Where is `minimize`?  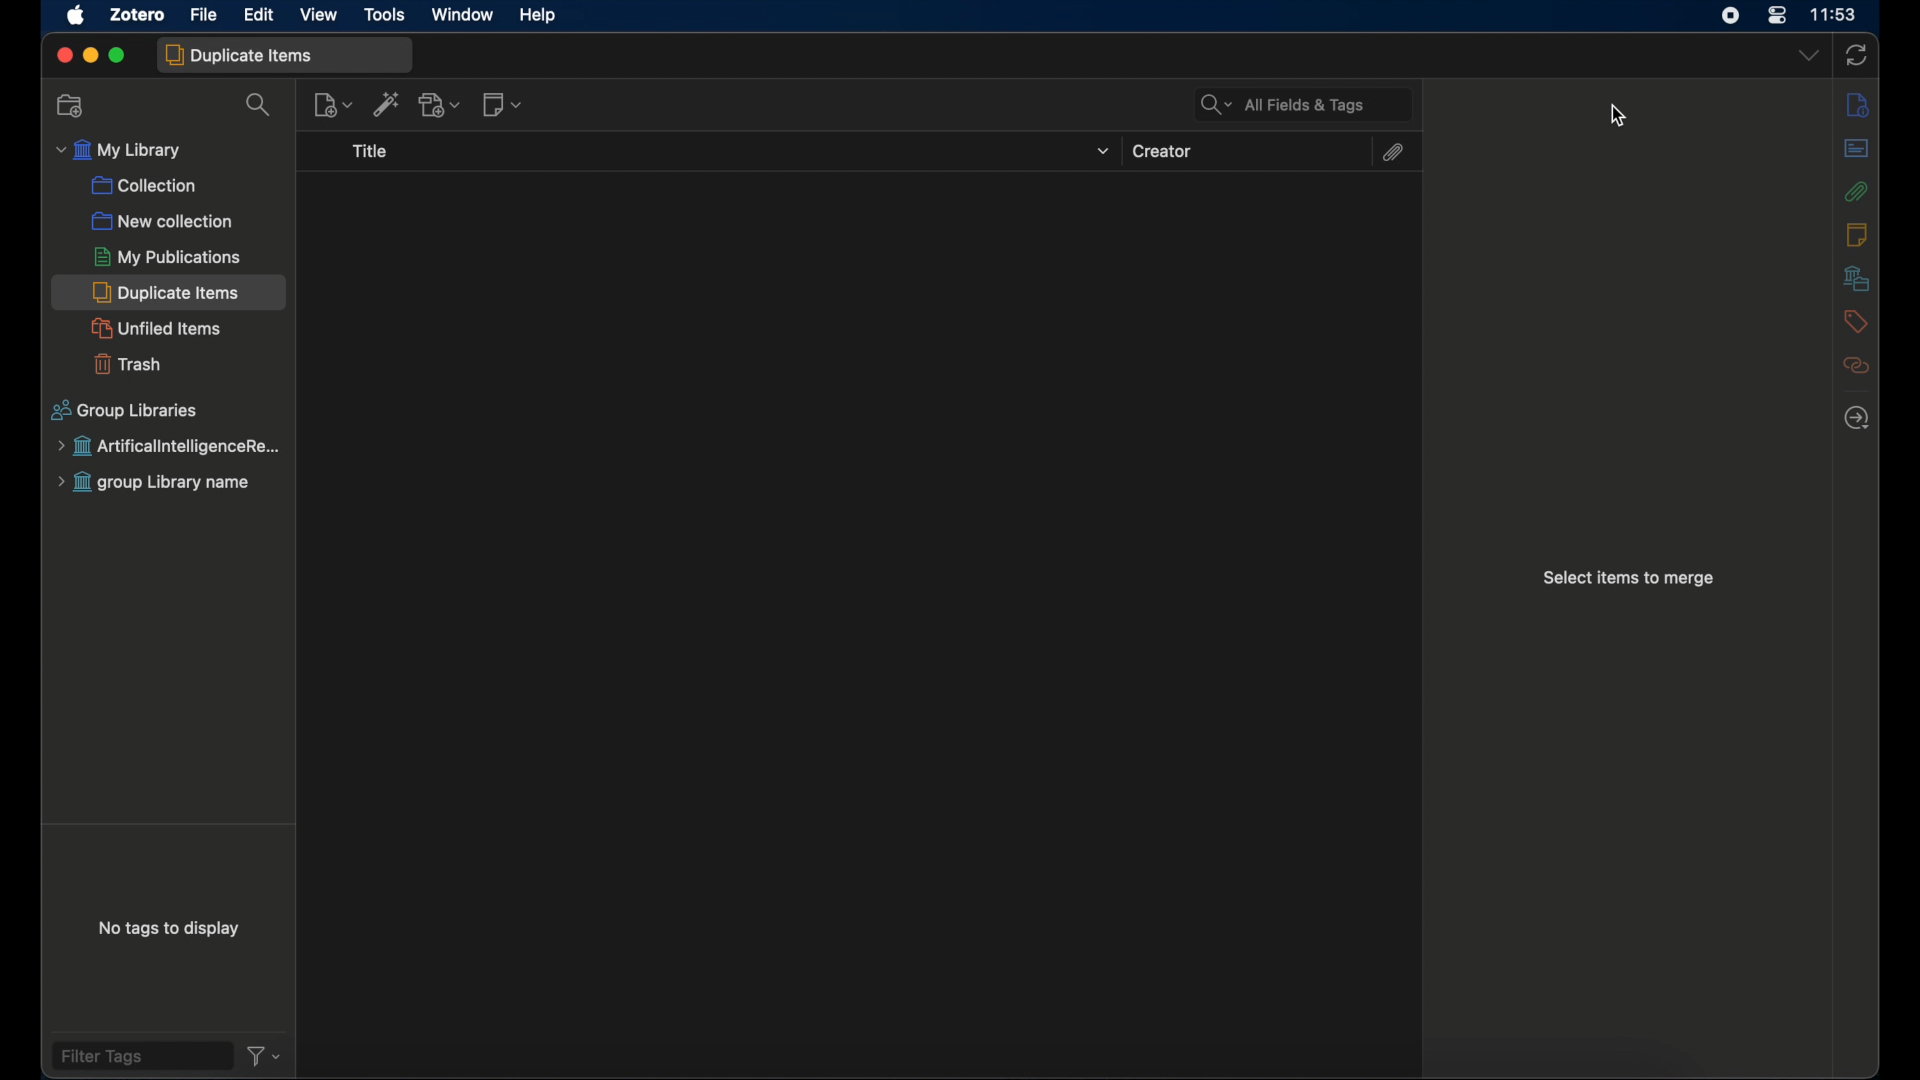
minimize is located at coordinates (89, 54).